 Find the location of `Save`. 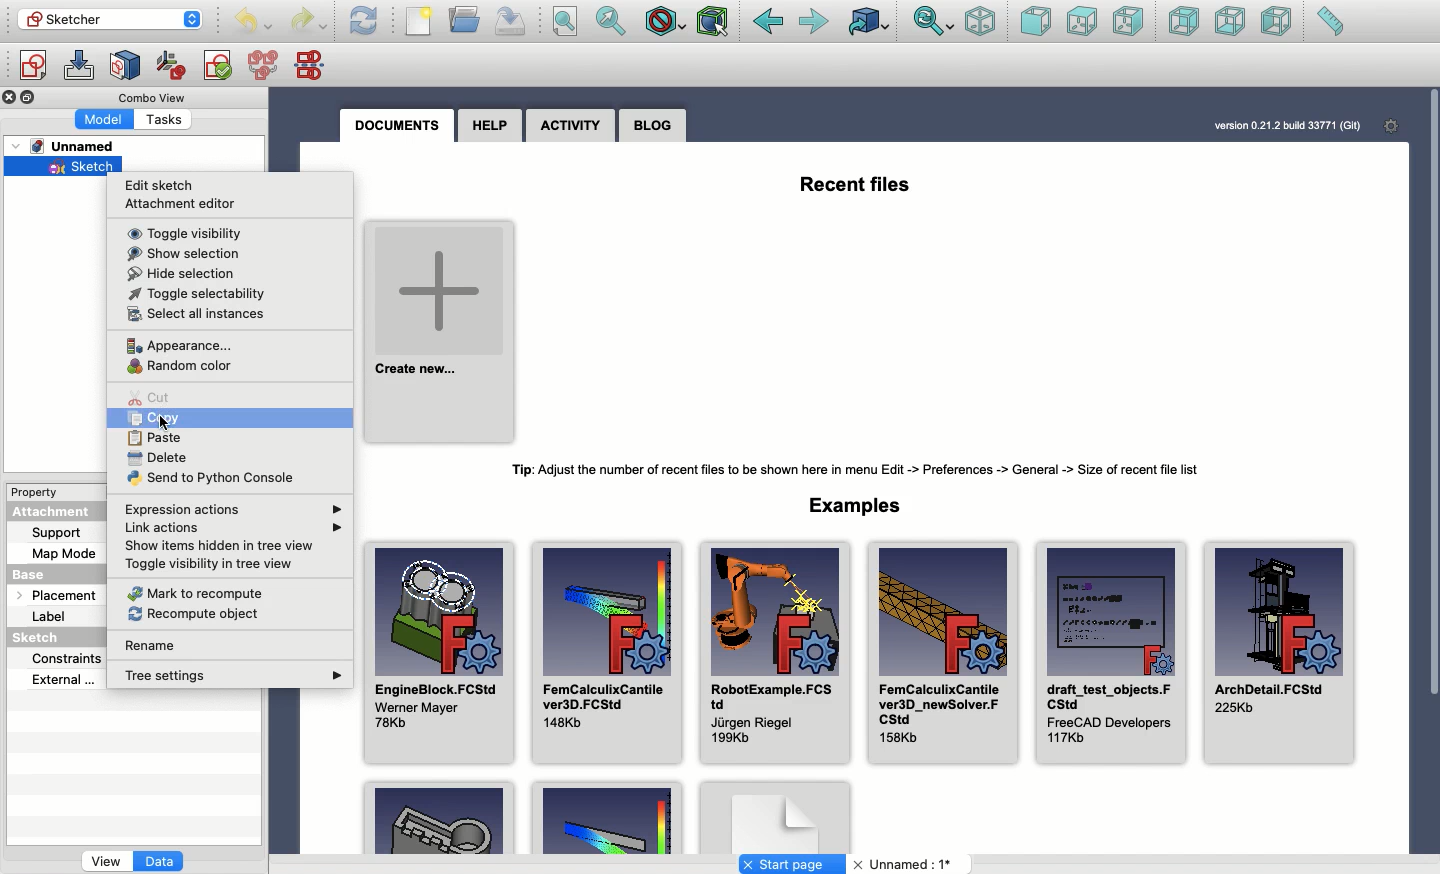

Save is located at coordinates (511, 22).